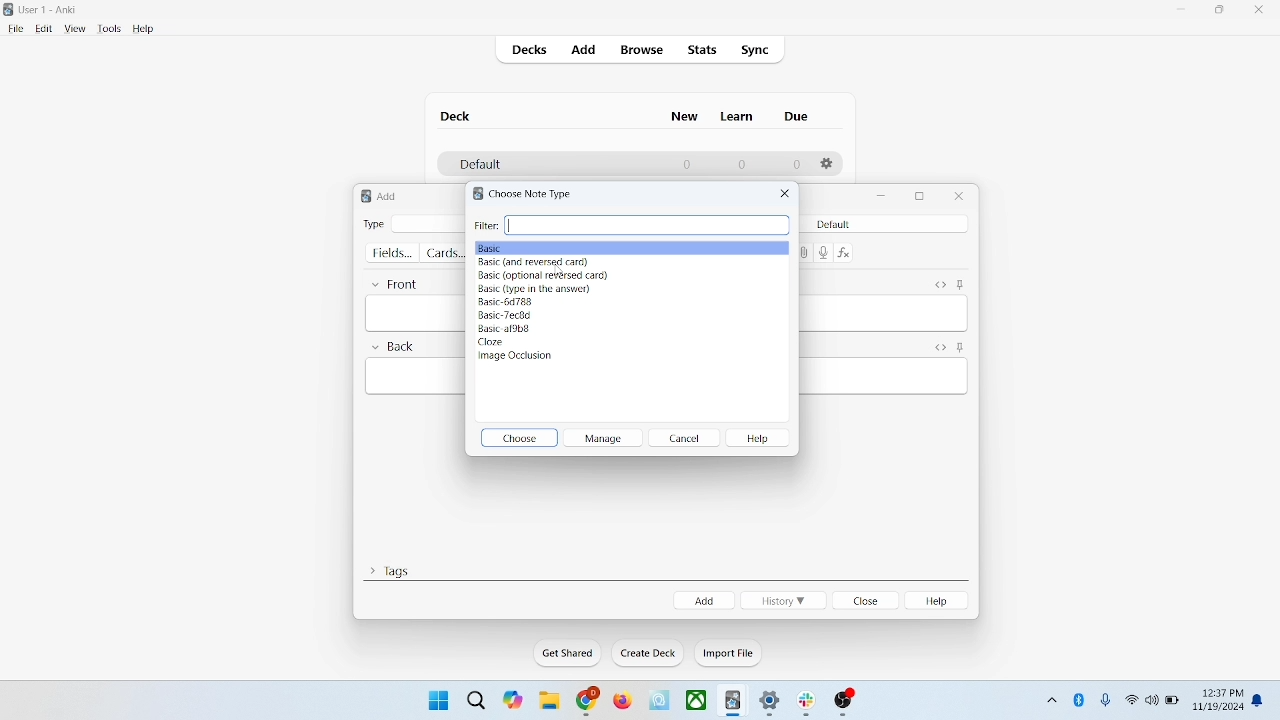 This screenshot has width=1280, height=720. What do you see at coordinates (585, 51) in the screenshot?
I see `add` at bounding box center [585, 51].